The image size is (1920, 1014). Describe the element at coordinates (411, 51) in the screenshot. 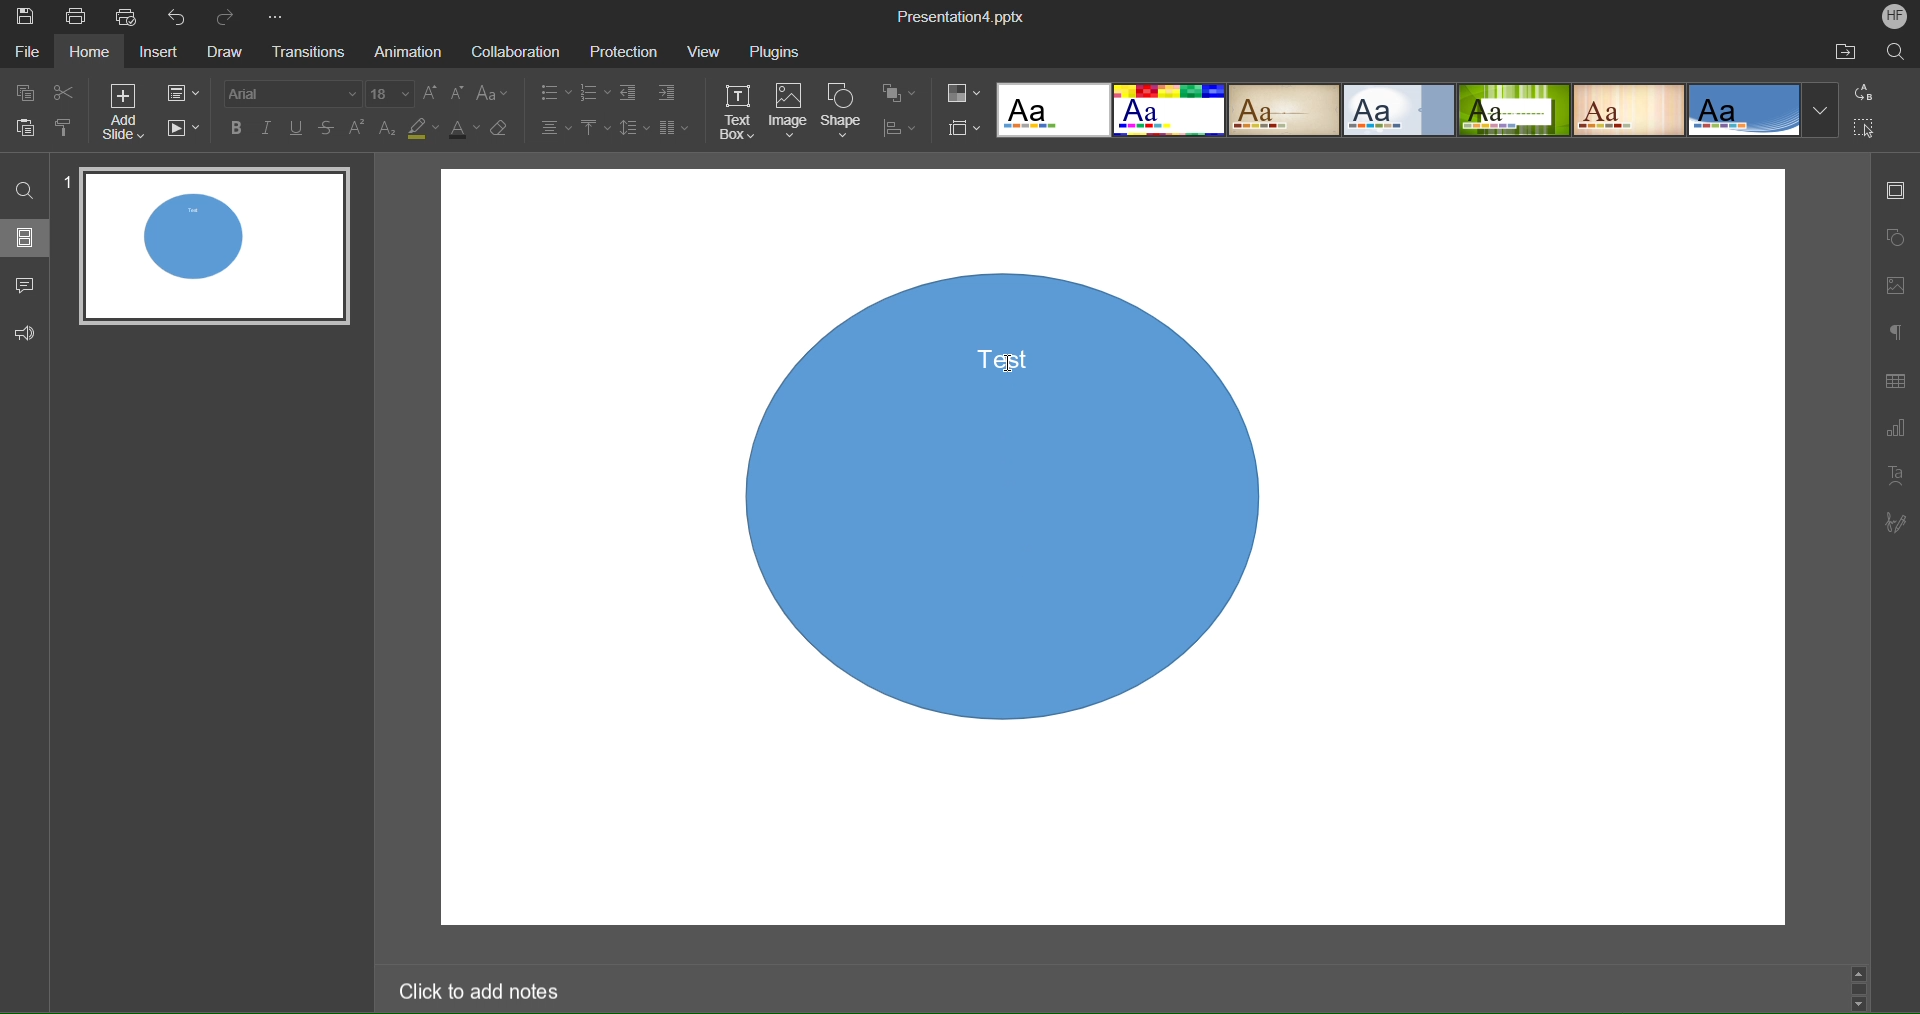

I see `Animation` at that location.